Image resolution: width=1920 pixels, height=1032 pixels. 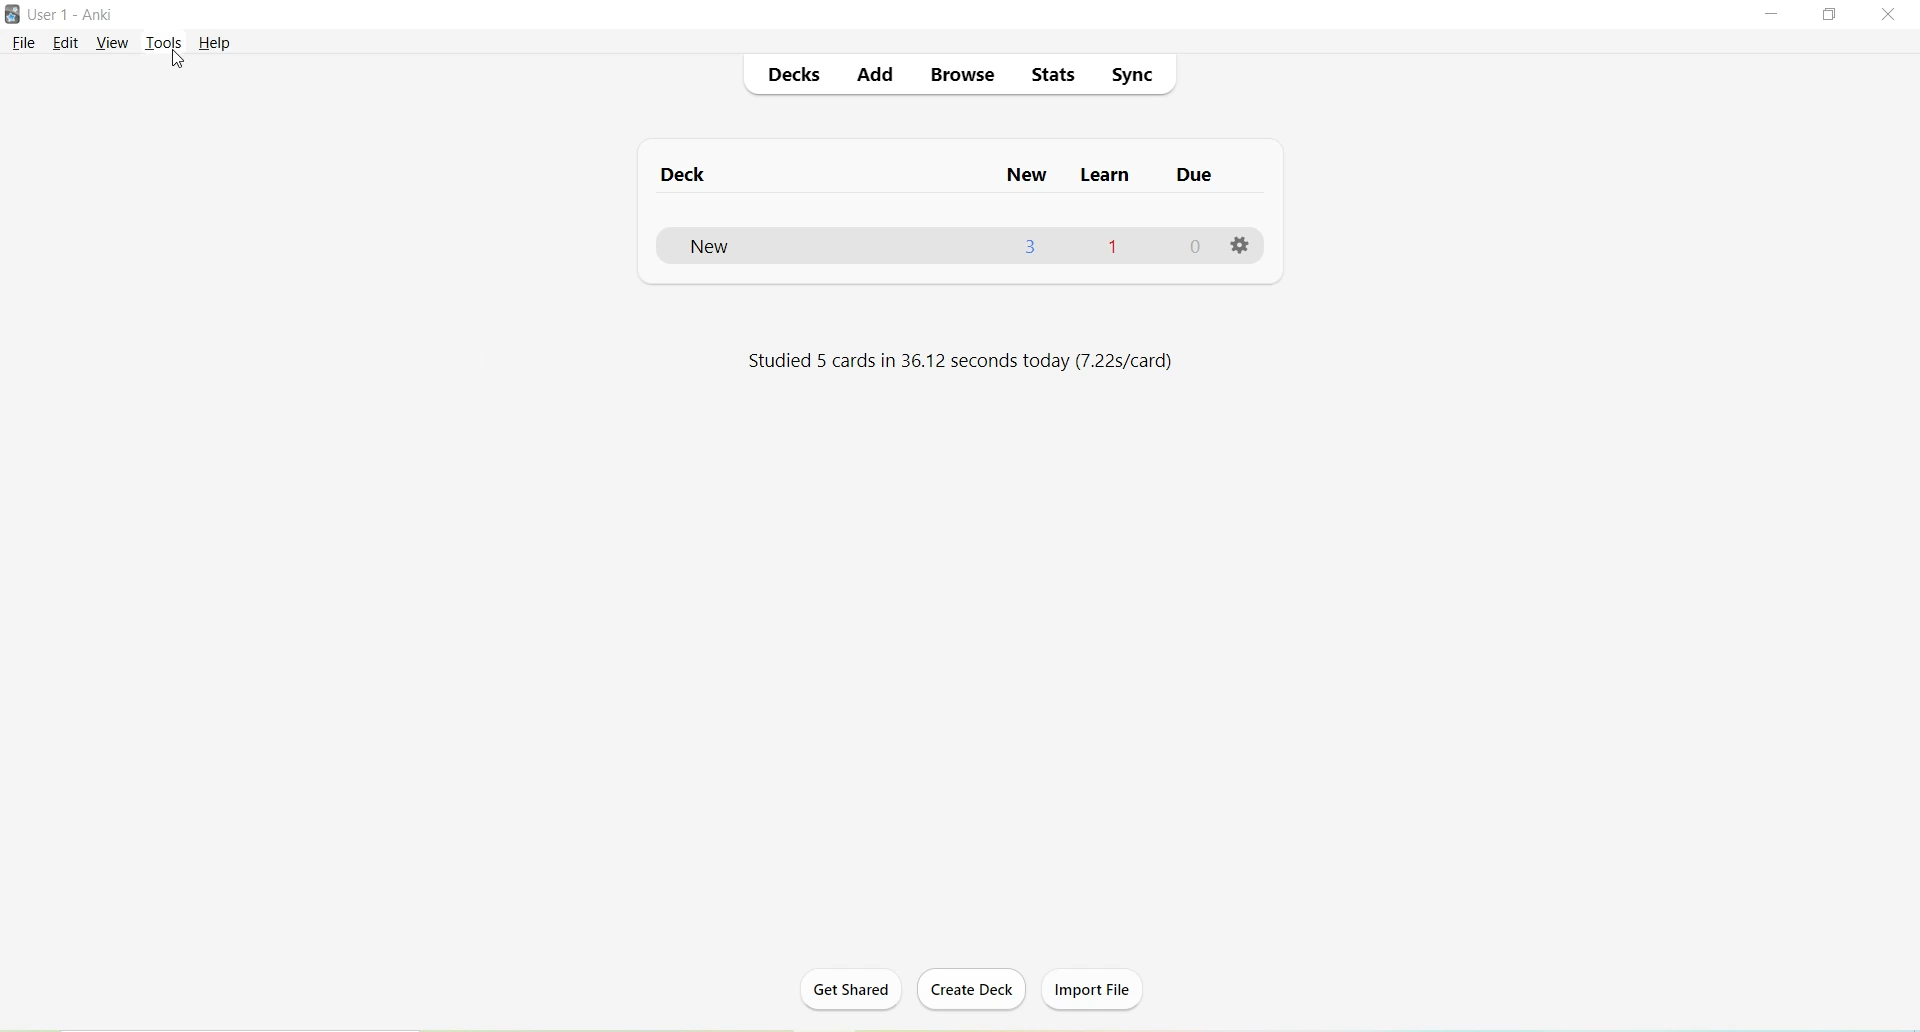 I want to click on Get Shared, so click(x=859, y=992).